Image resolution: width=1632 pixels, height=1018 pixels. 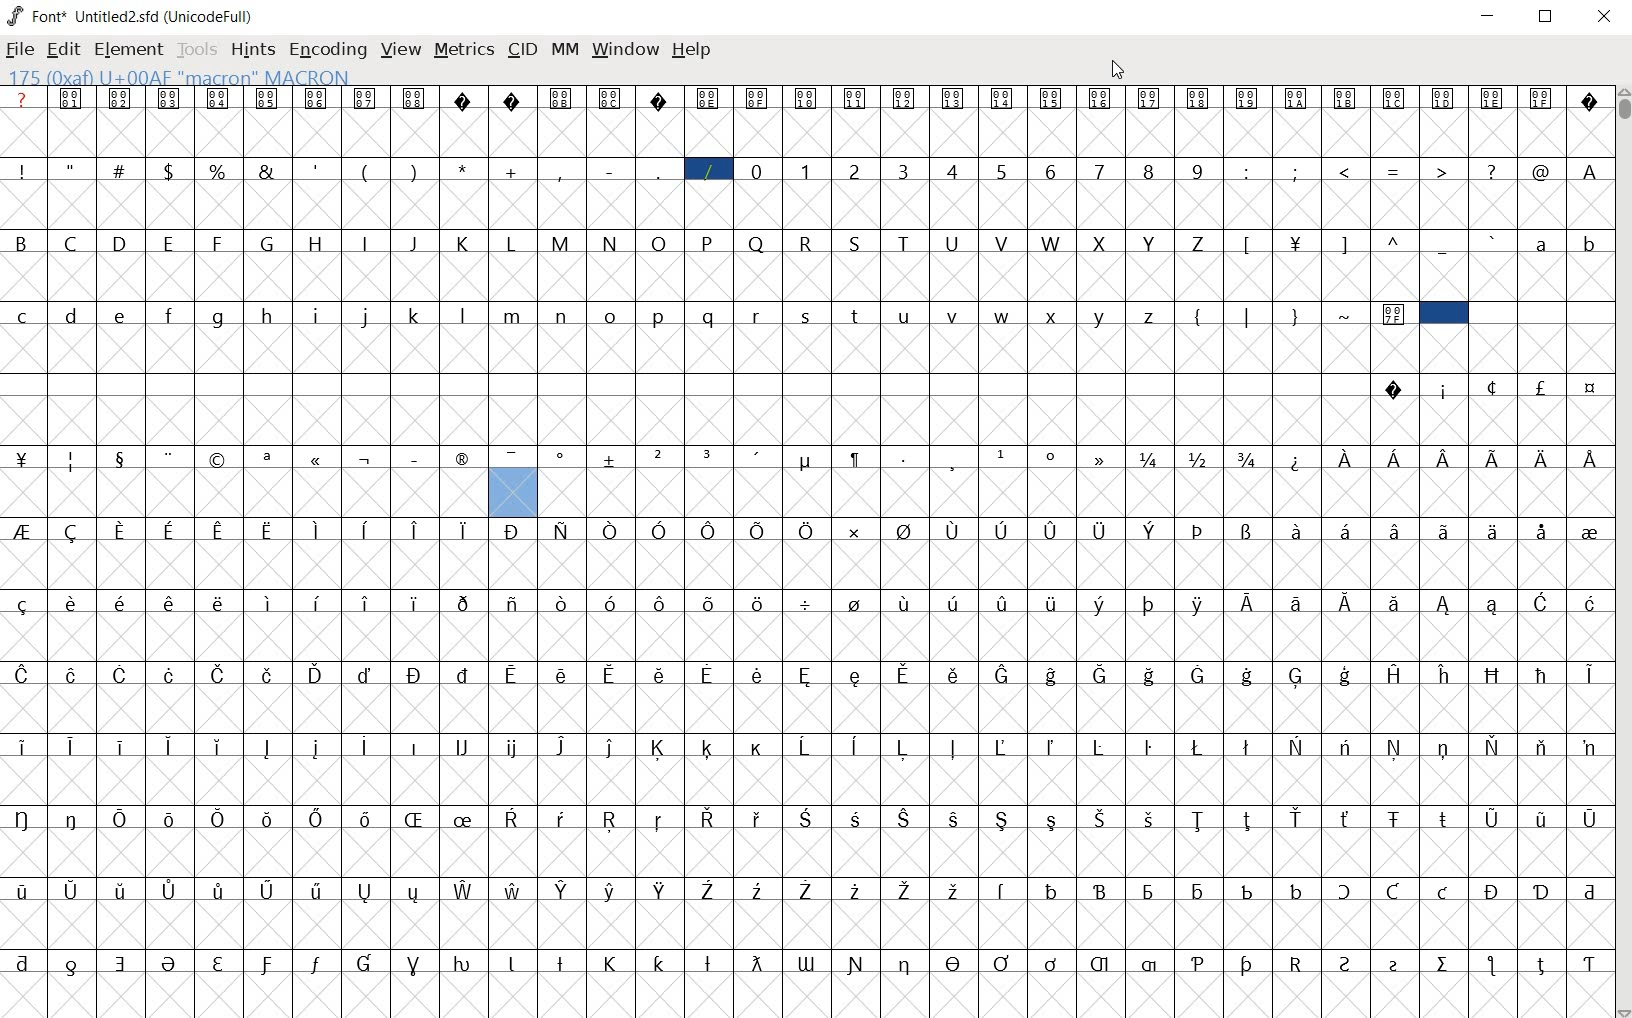 What do you see at coordinates (759, 456) in the screenshot?
I see `Symbol` at bounding box center [759, 456].